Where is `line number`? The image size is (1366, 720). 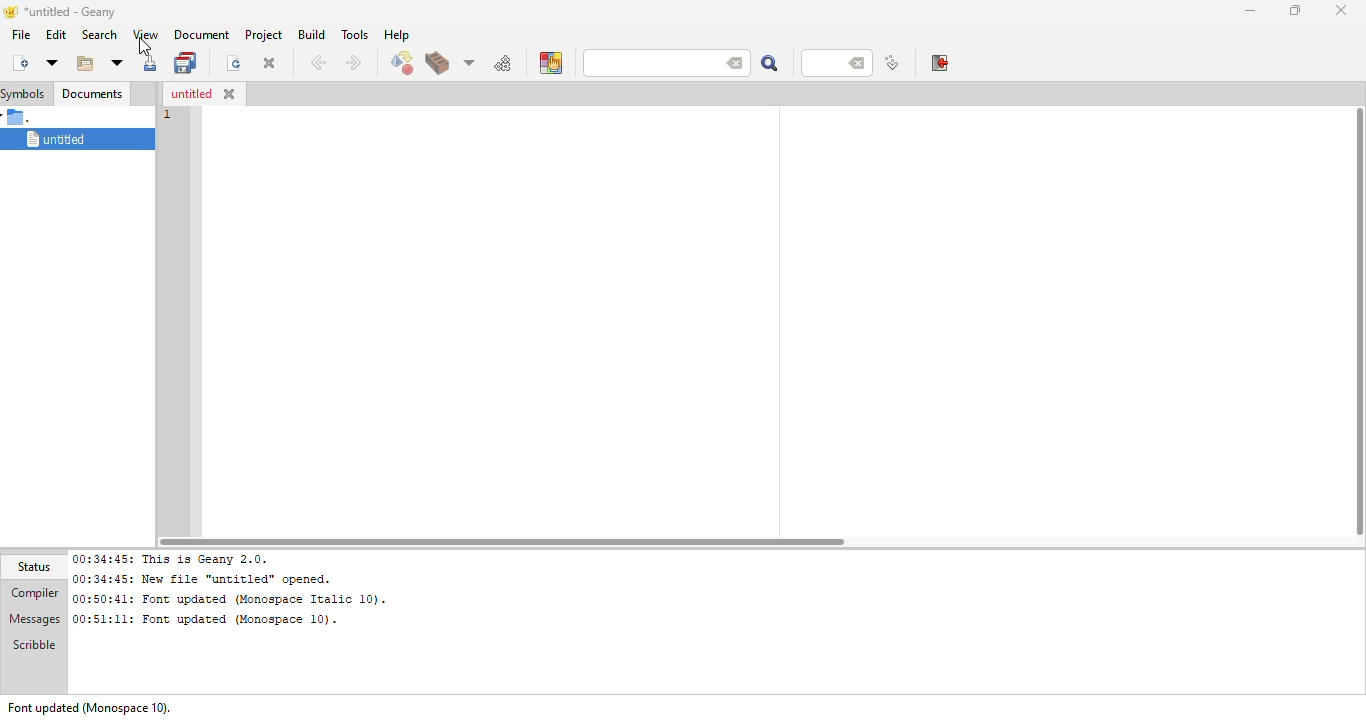 line number is located at coordinates (826, 63).